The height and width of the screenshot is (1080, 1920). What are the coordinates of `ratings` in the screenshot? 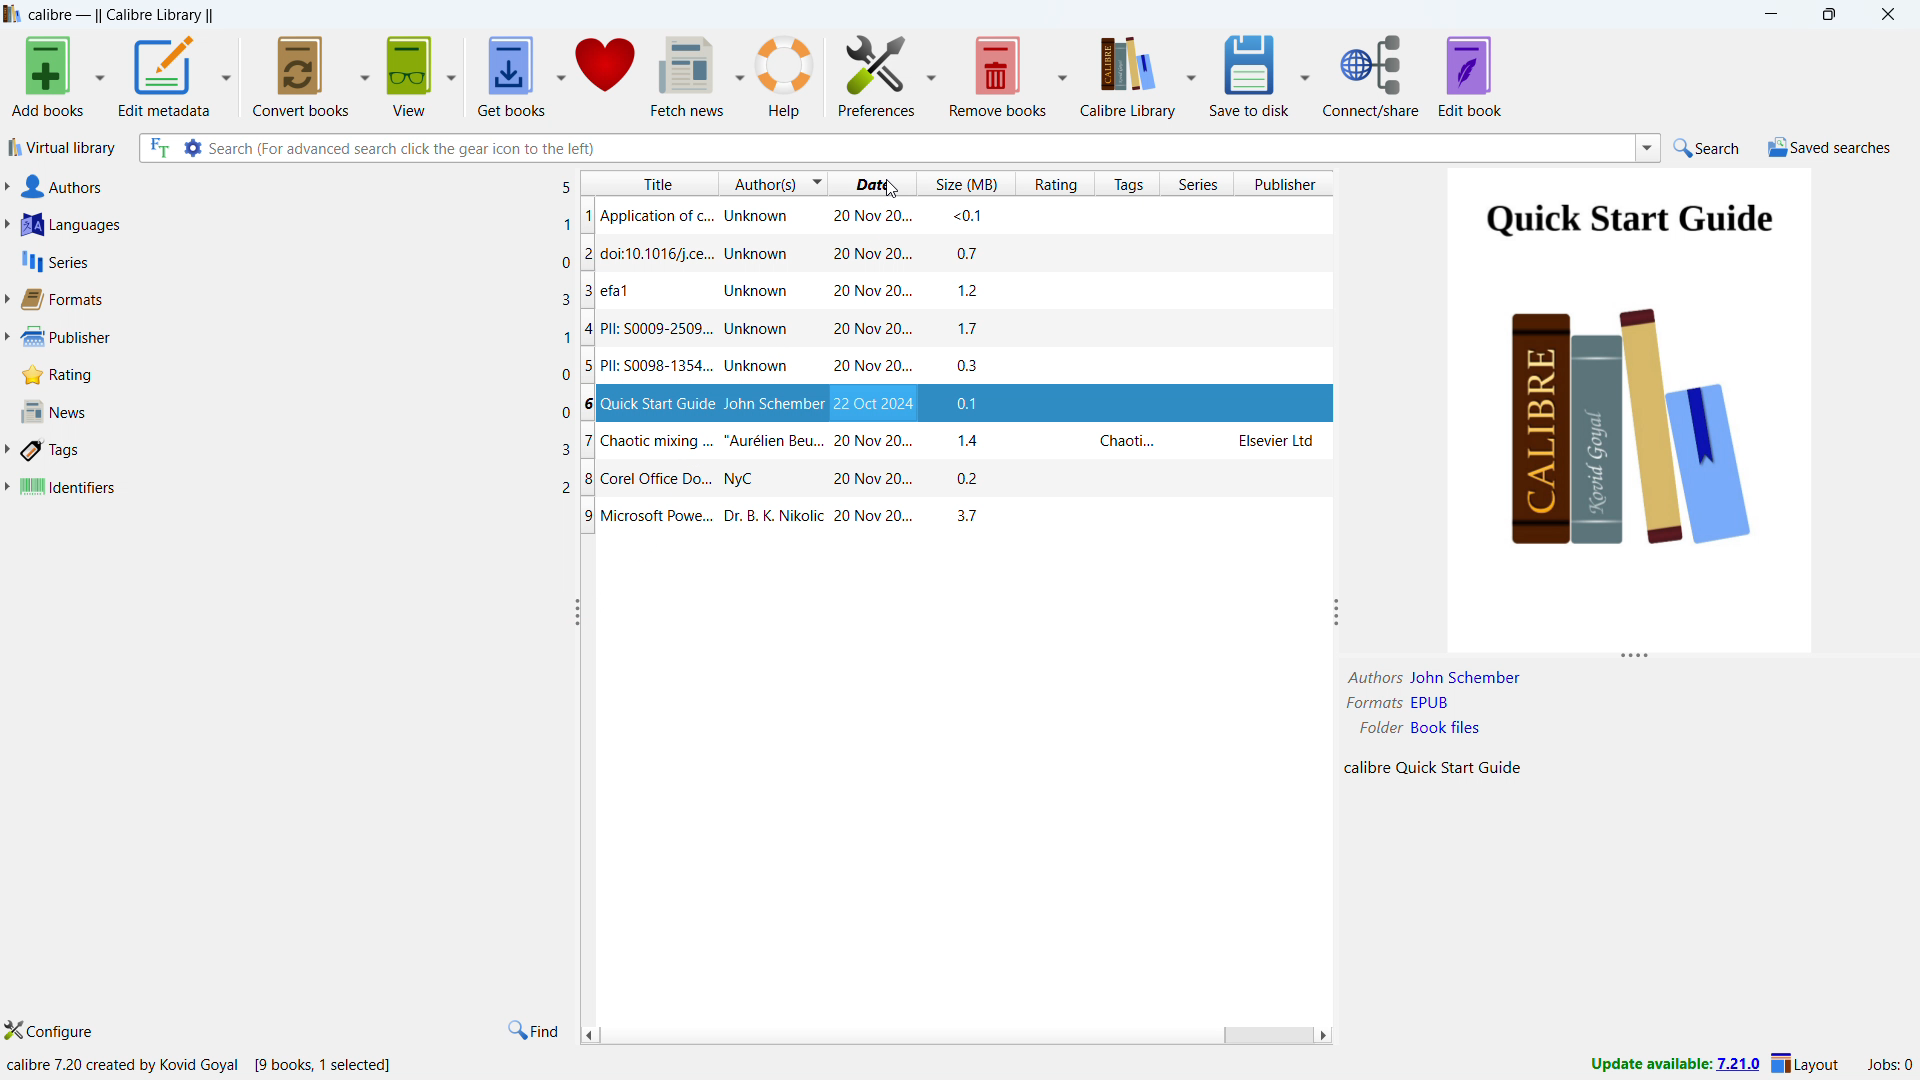 It's located at (295, 375).